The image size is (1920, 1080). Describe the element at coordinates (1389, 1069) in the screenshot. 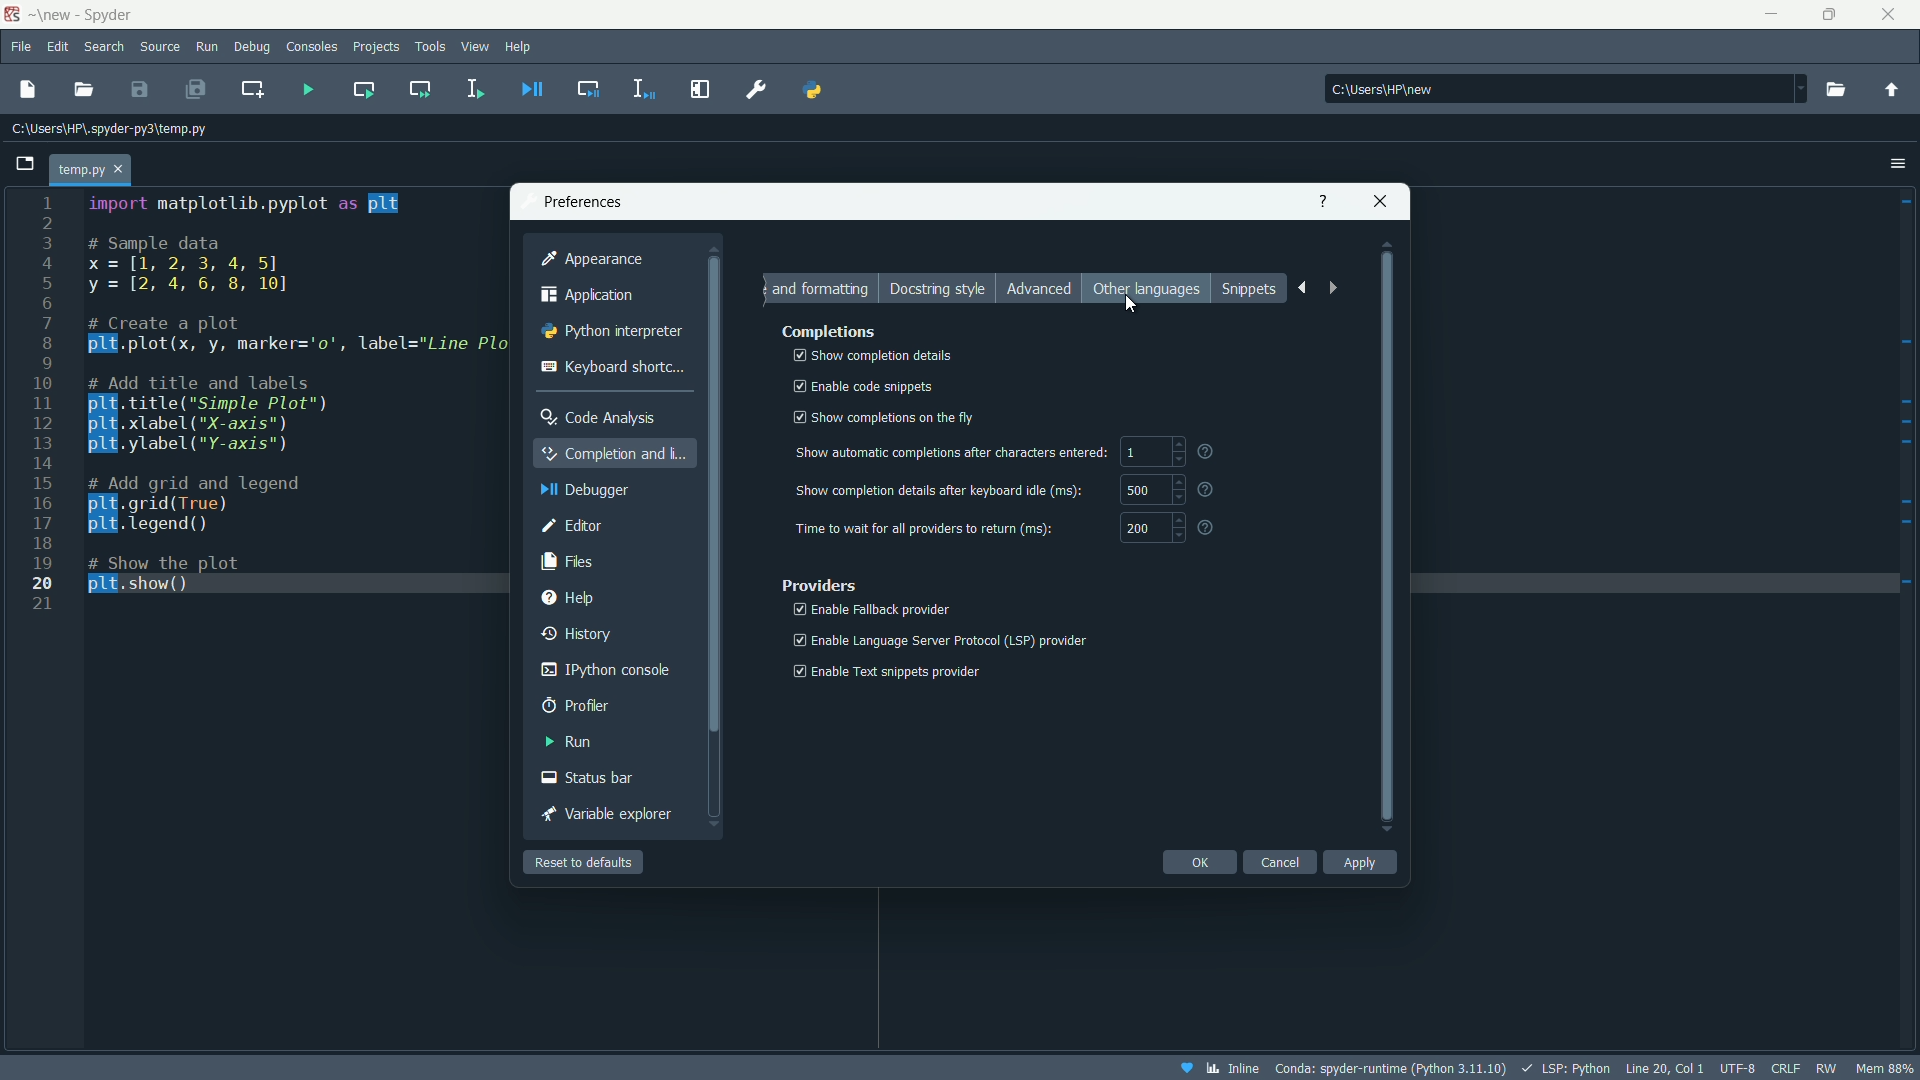

I see `interpreter` at that location.